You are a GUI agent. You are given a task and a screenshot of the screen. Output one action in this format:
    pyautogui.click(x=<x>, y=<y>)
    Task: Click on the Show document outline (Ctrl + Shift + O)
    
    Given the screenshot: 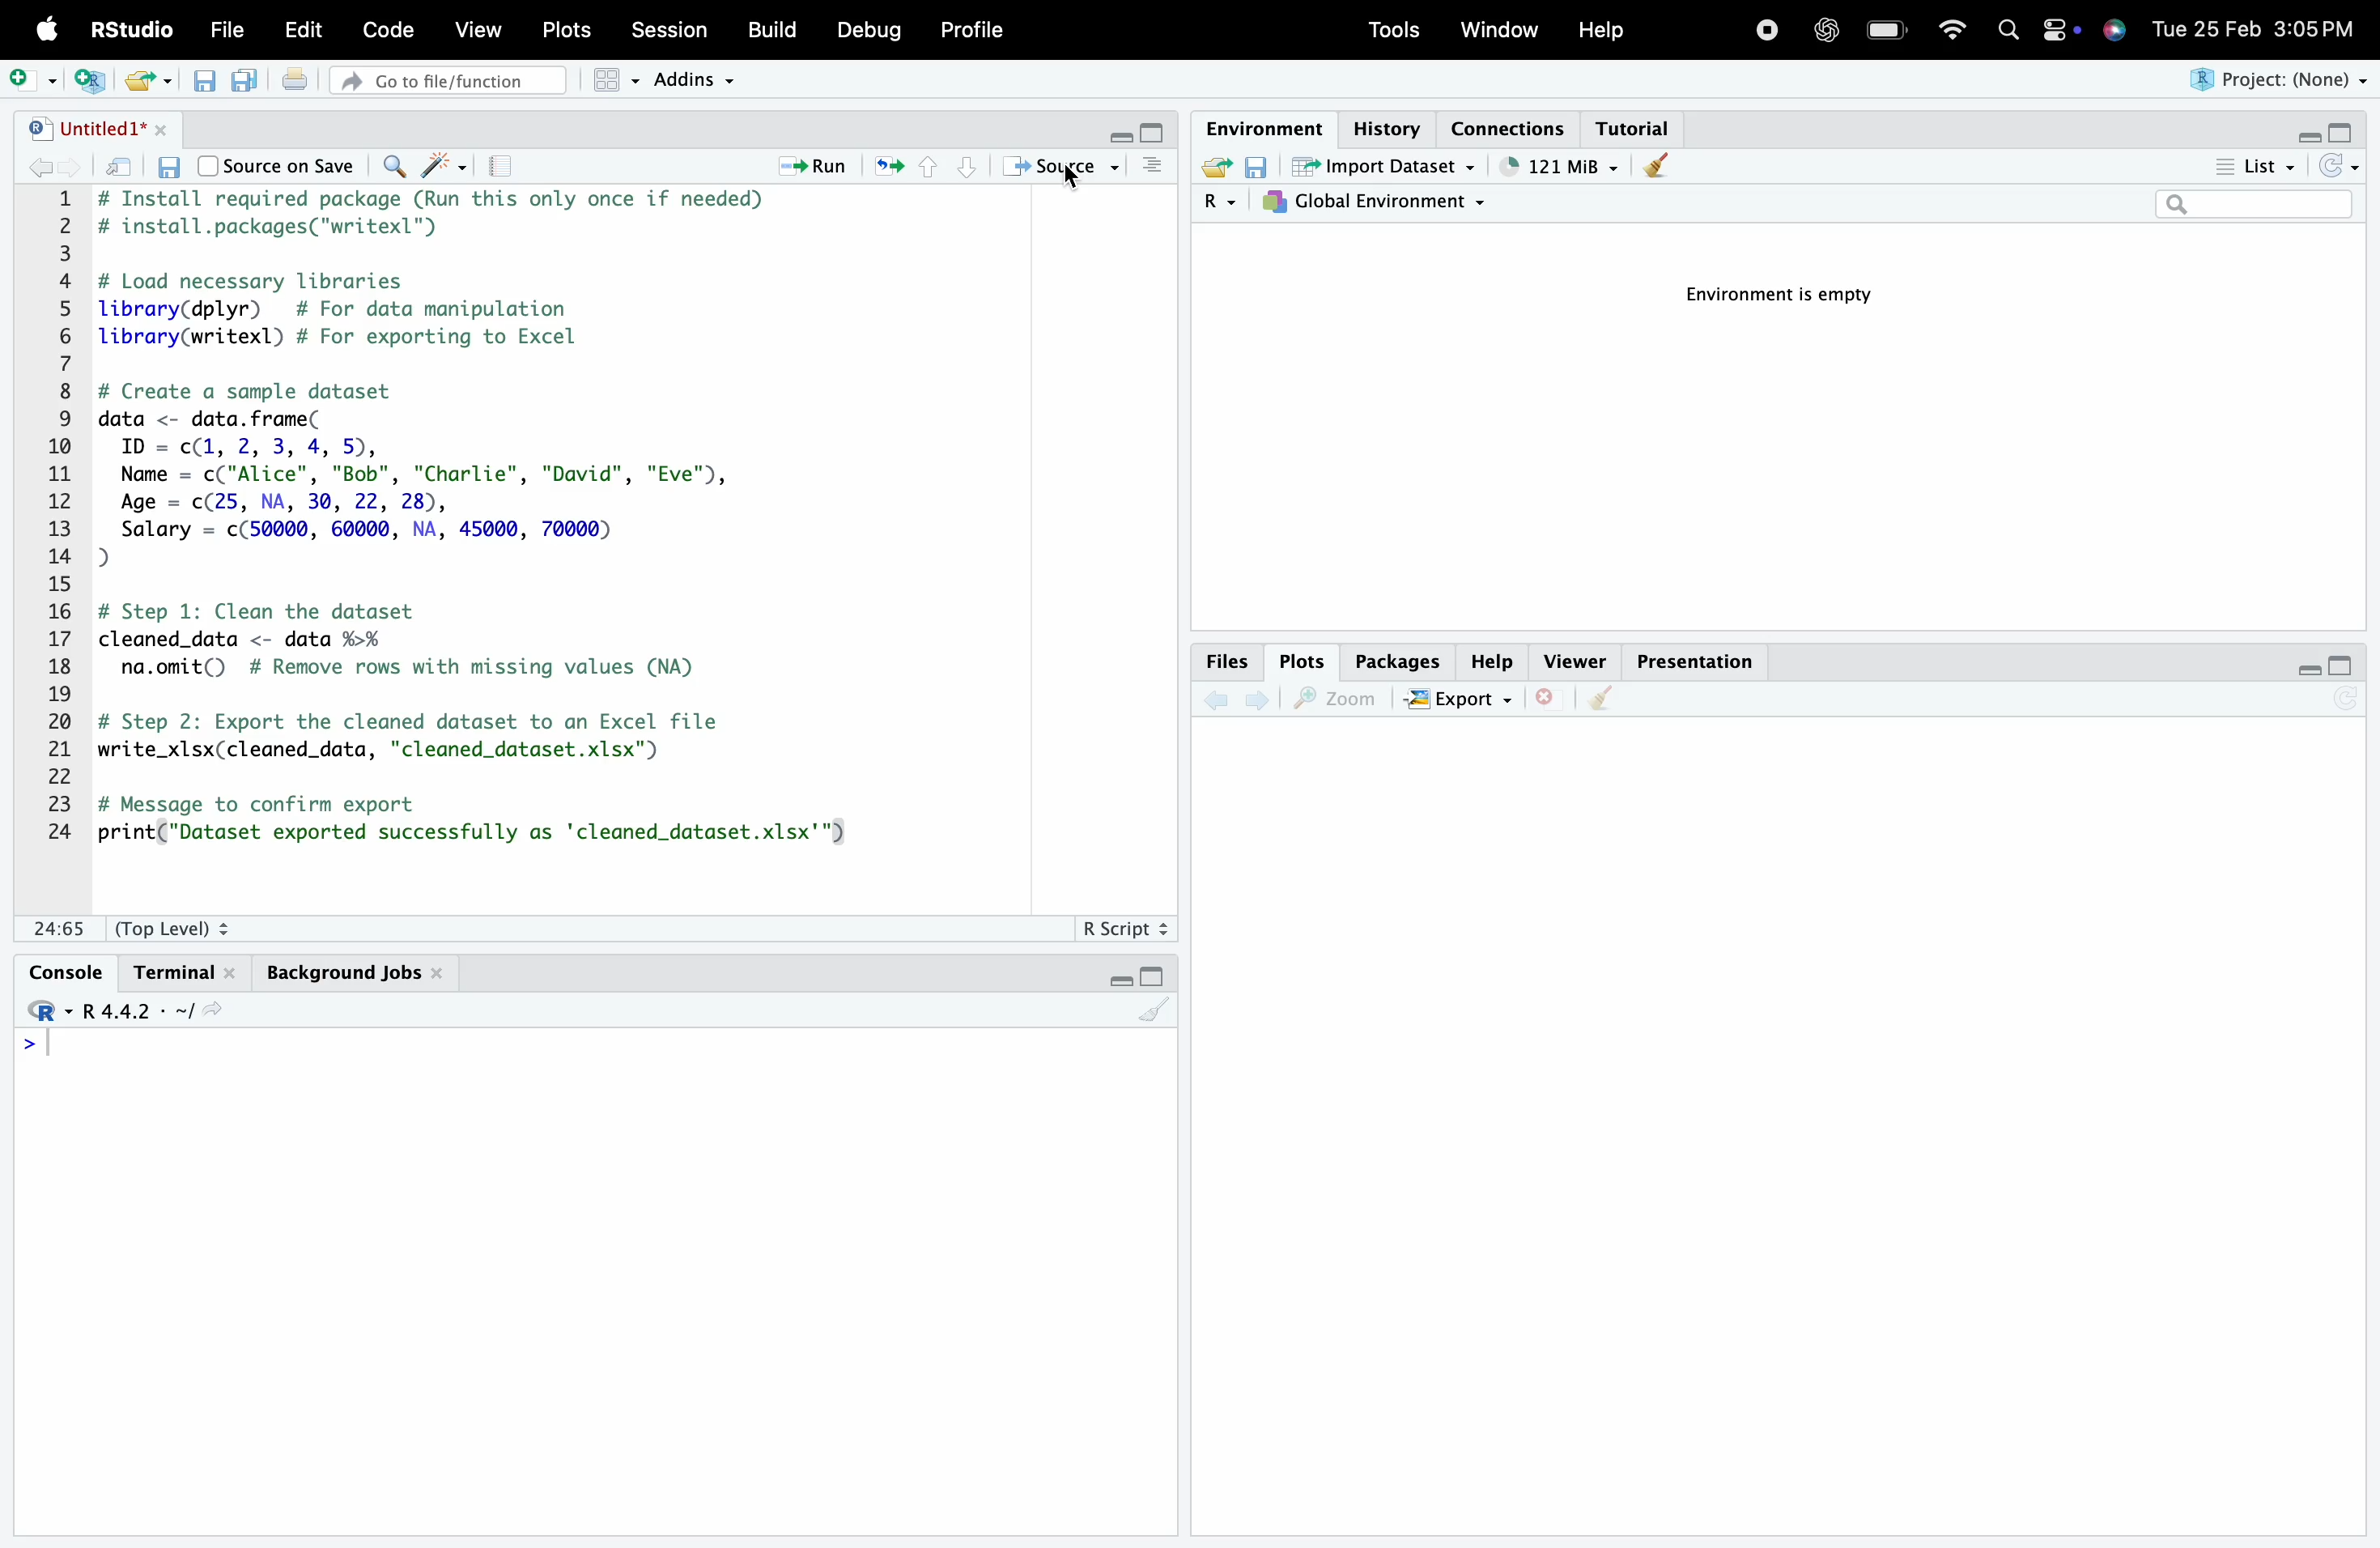 What is the action you would take?
    pyautogui.click(x=1154, y=166)
    